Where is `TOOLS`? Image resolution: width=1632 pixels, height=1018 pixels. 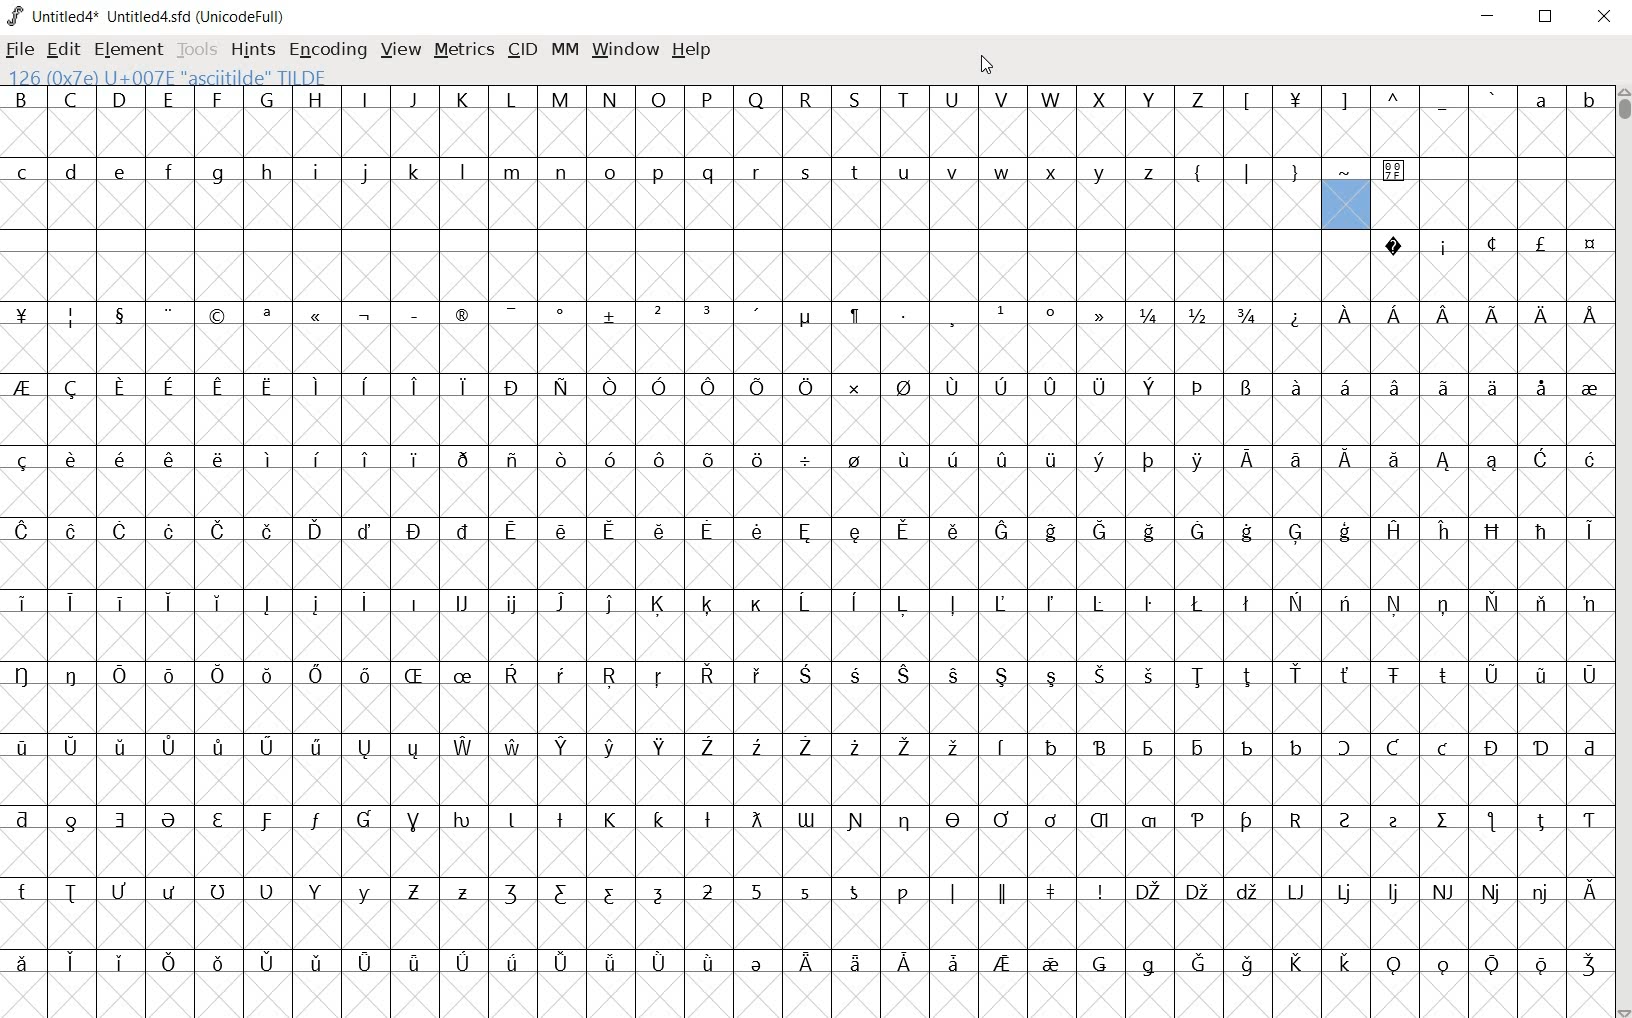
TOOLS is located at coordinates (197, 49).